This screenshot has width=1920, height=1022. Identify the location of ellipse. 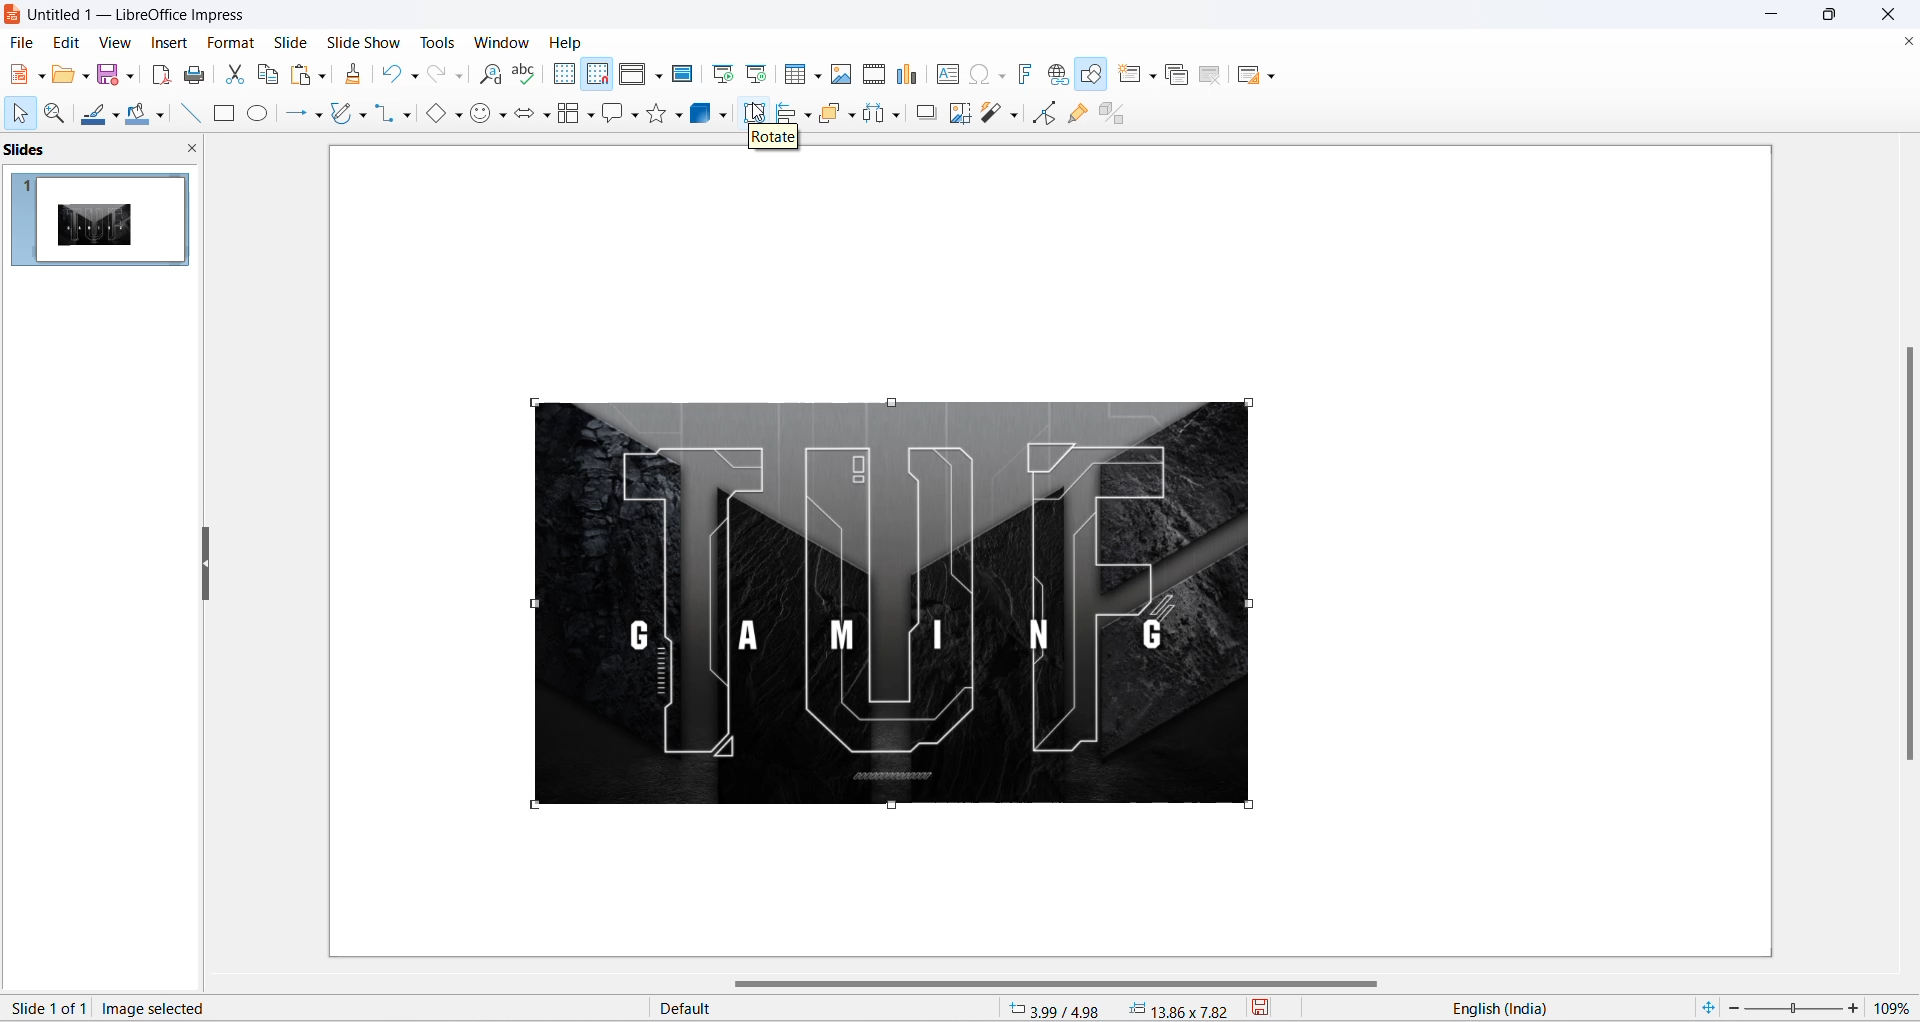
(260, 113).